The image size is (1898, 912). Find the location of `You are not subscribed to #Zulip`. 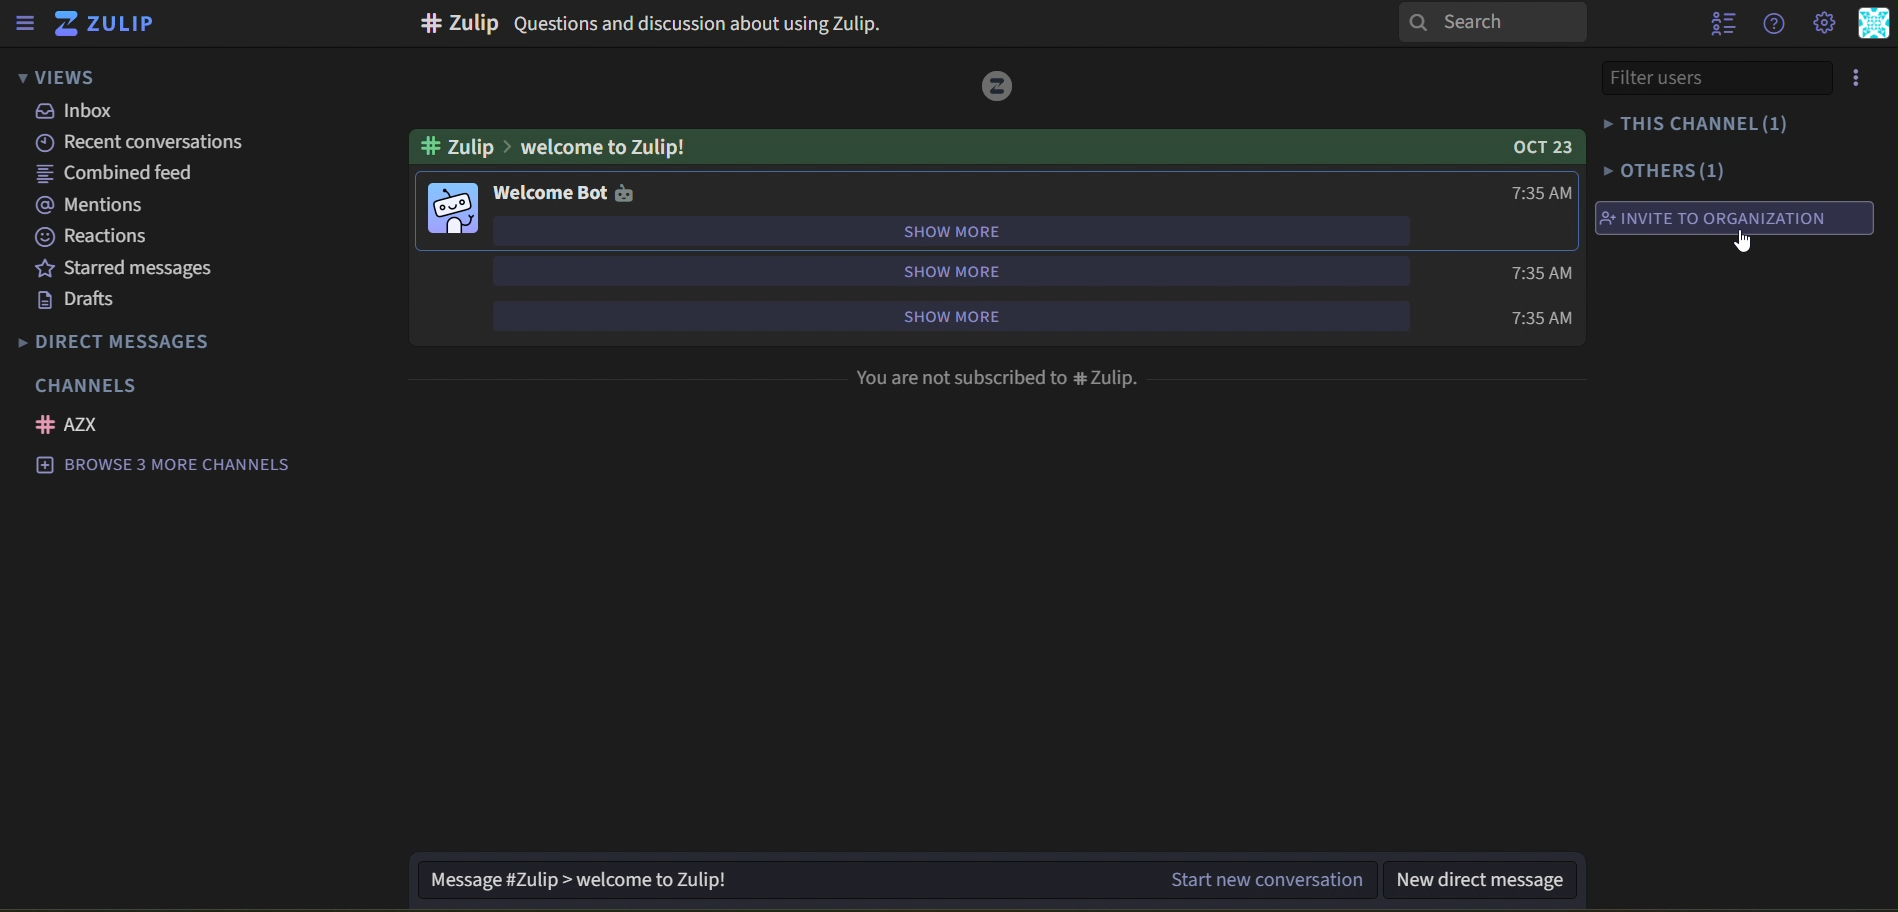

You are not subscribed to #Zulip is located at coordinates (999, 380).